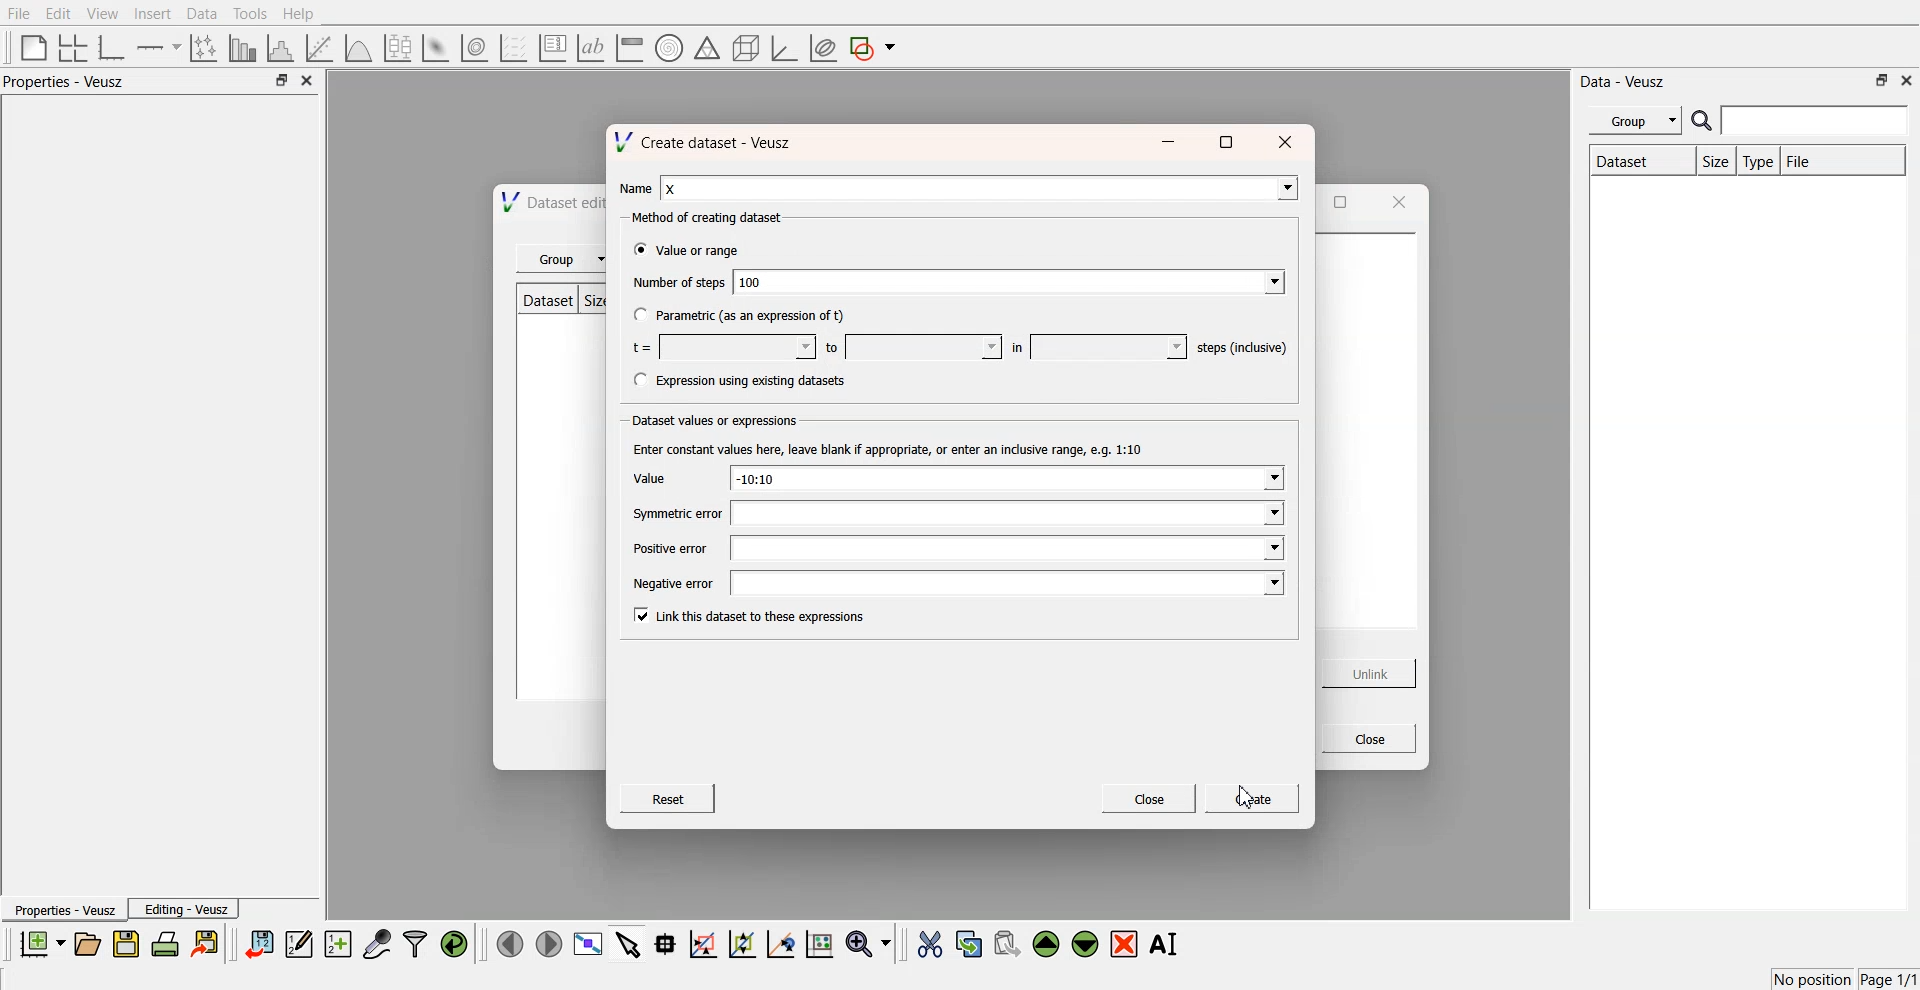  What do you see at coordinates (754, 381) in the screenshot?
I see `Expression using existing datasets` at bounding box center [754, 381].